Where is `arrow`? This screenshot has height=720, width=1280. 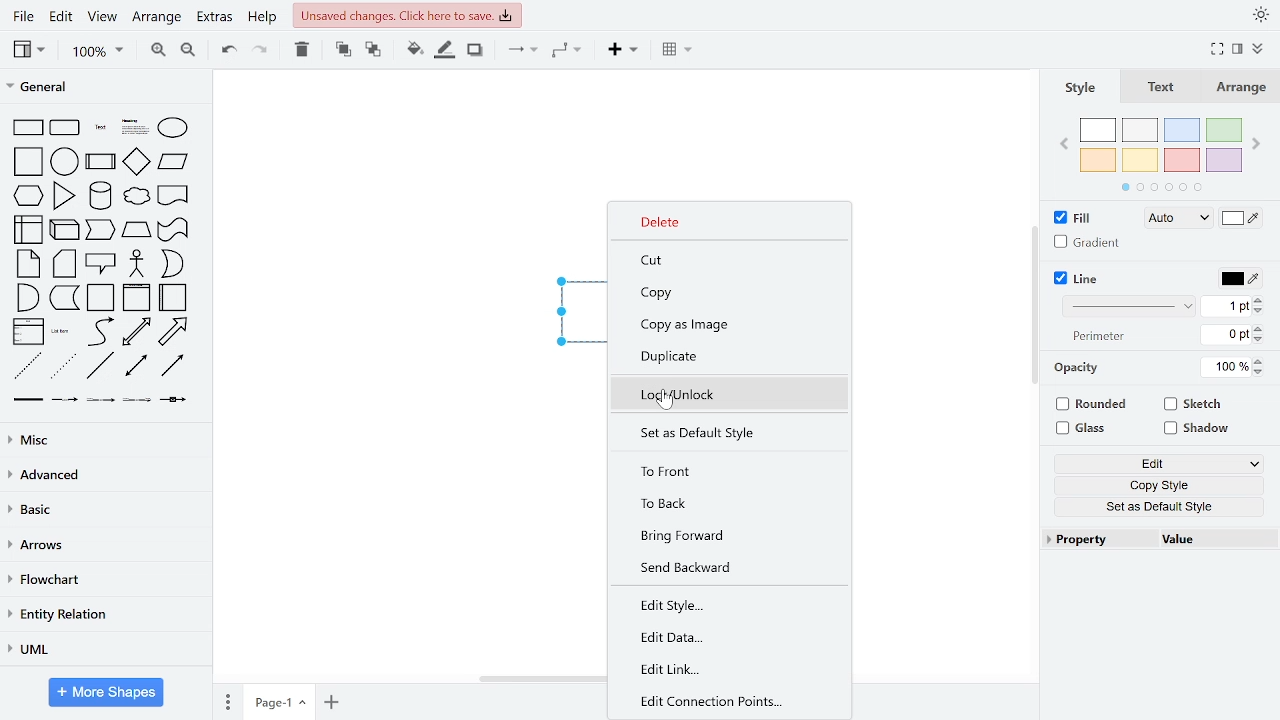
arrow is located at coordinates (174, 332).